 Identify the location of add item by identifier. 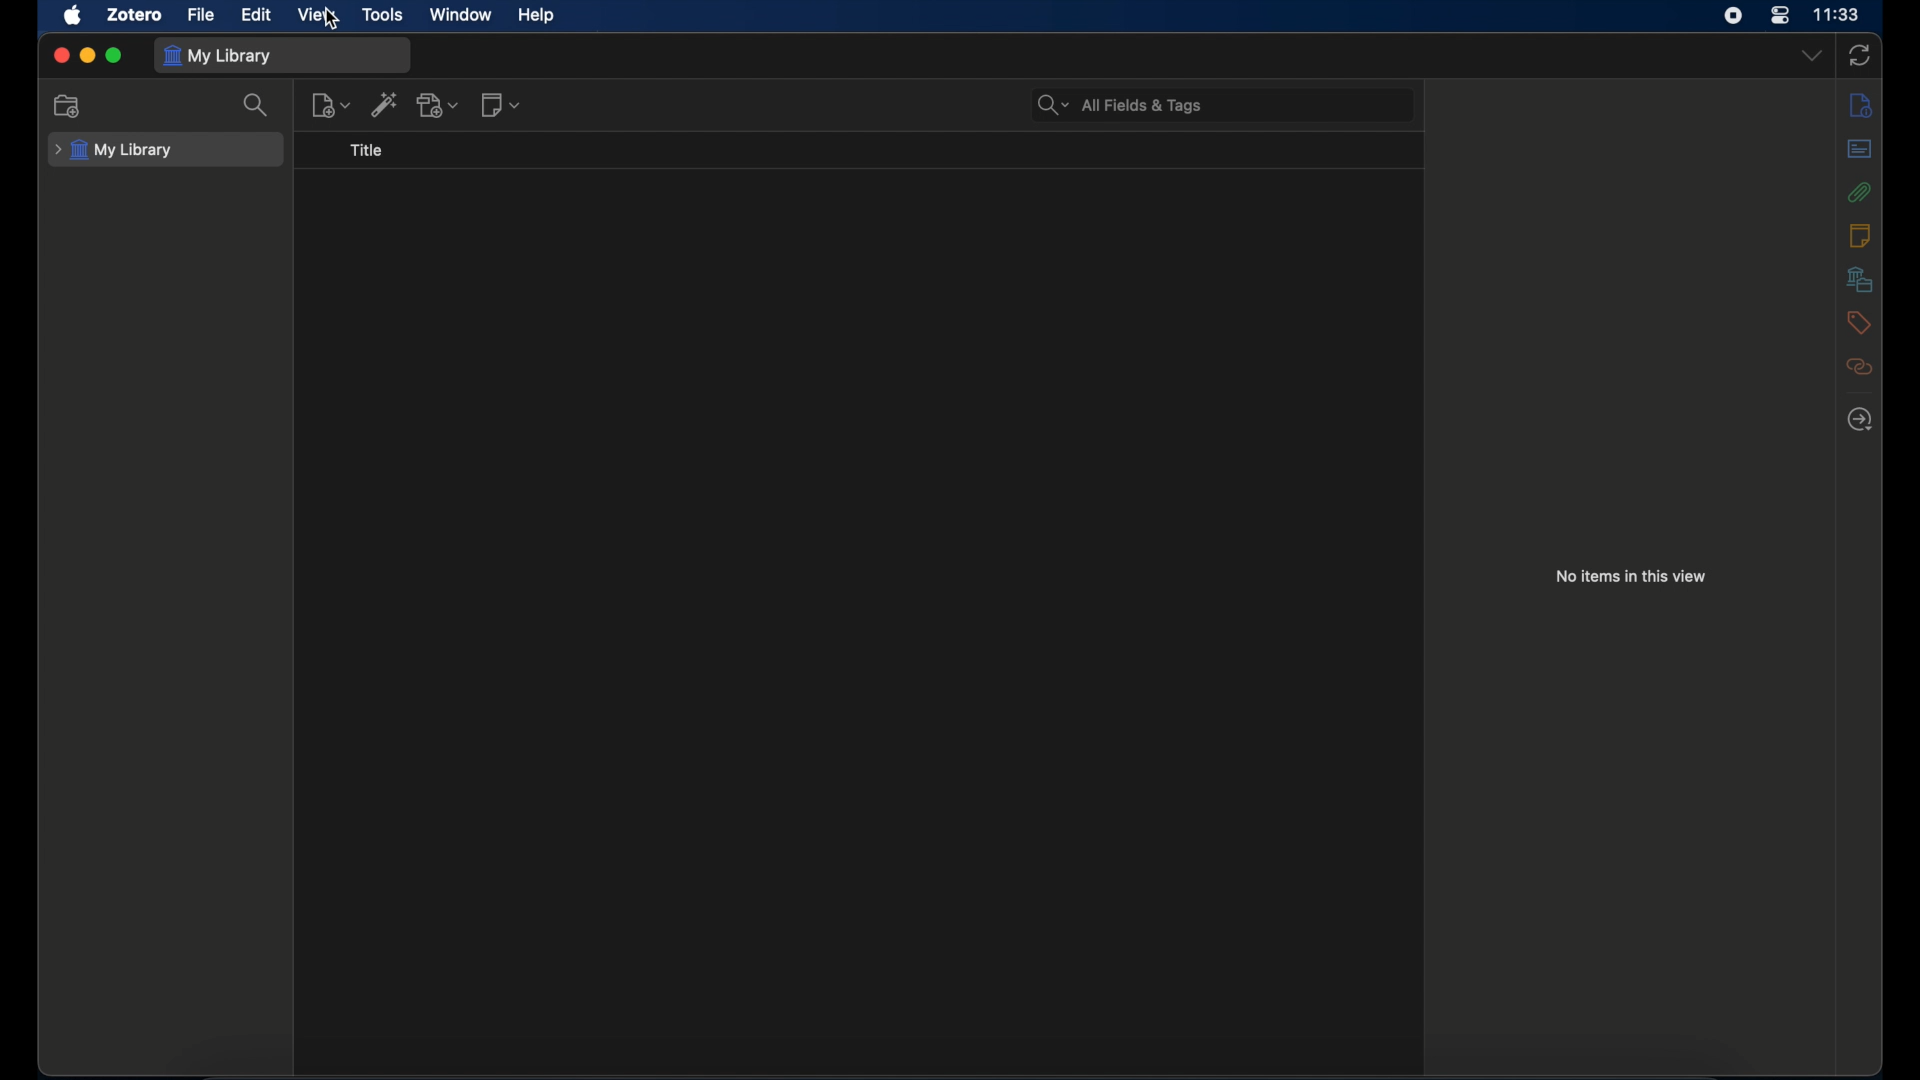
(386, 104).